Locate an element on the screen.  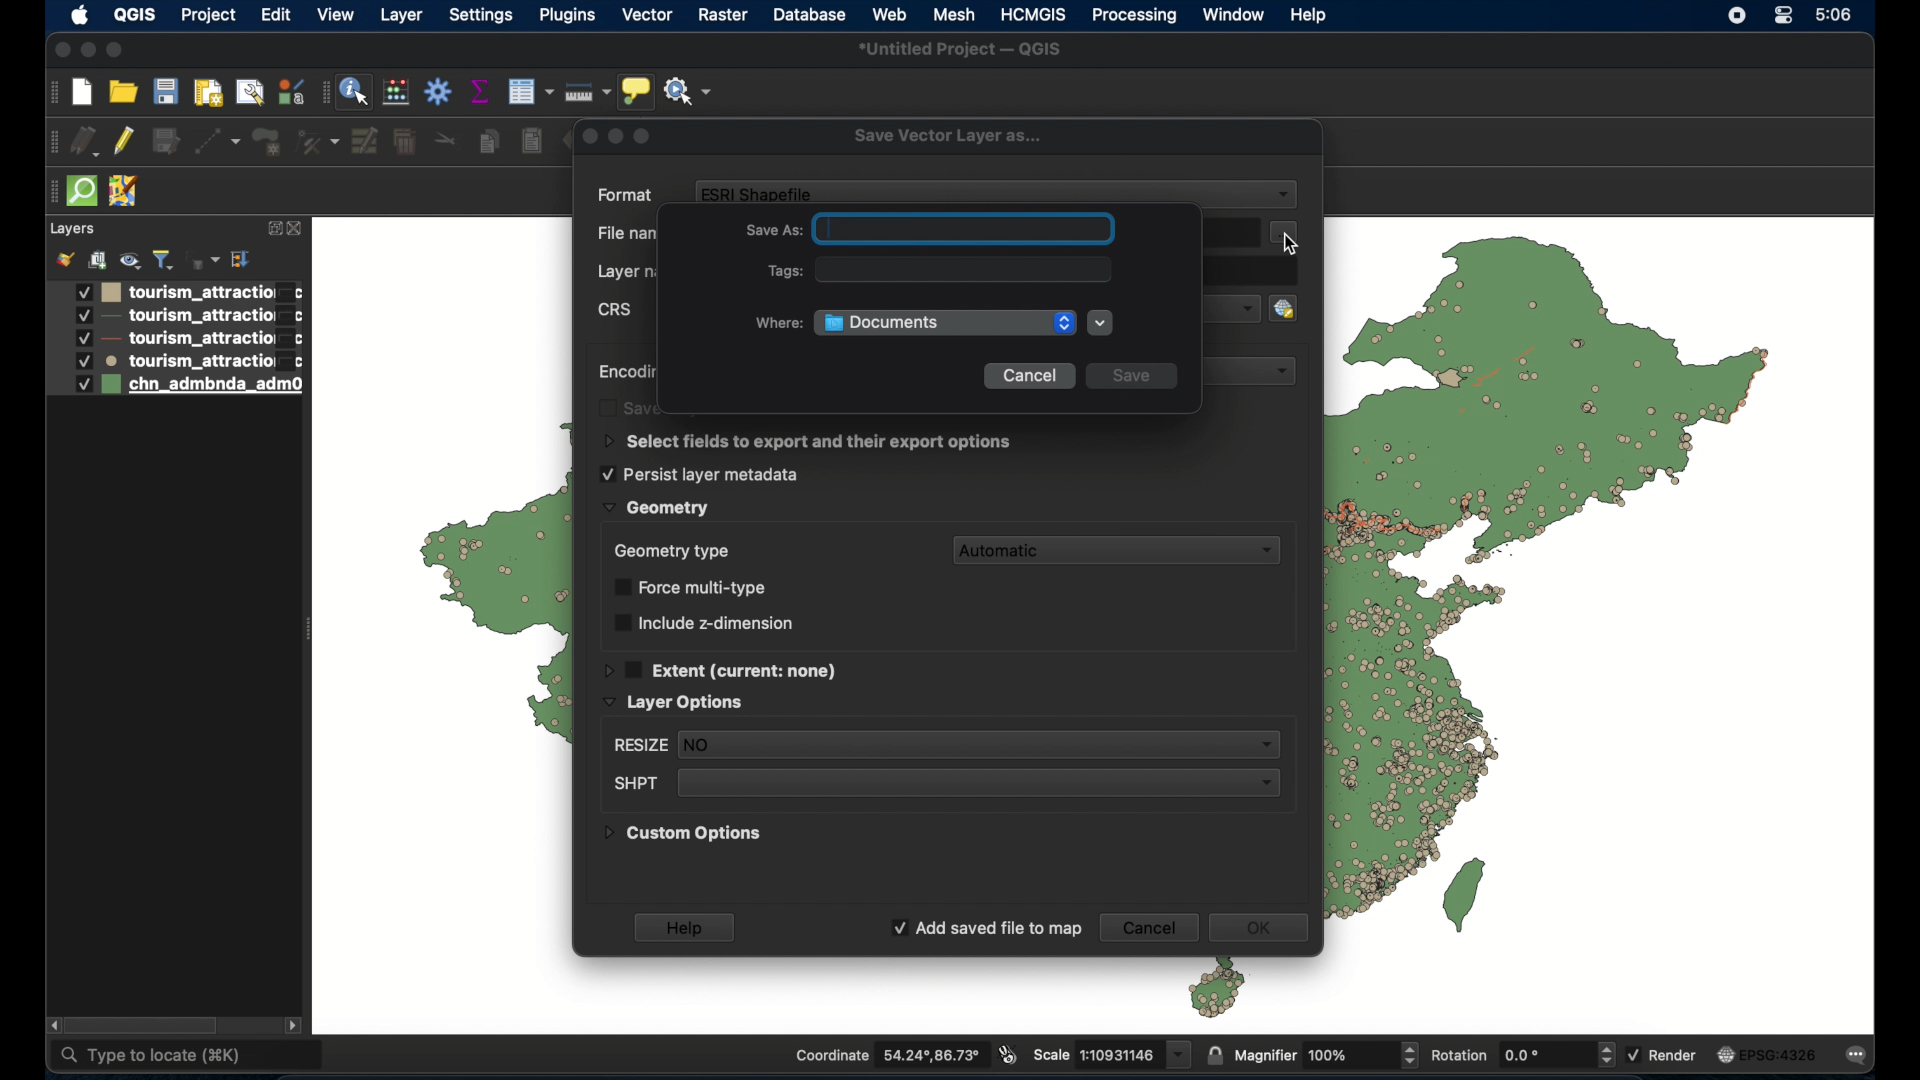
web is located at coordinates (890, 13).